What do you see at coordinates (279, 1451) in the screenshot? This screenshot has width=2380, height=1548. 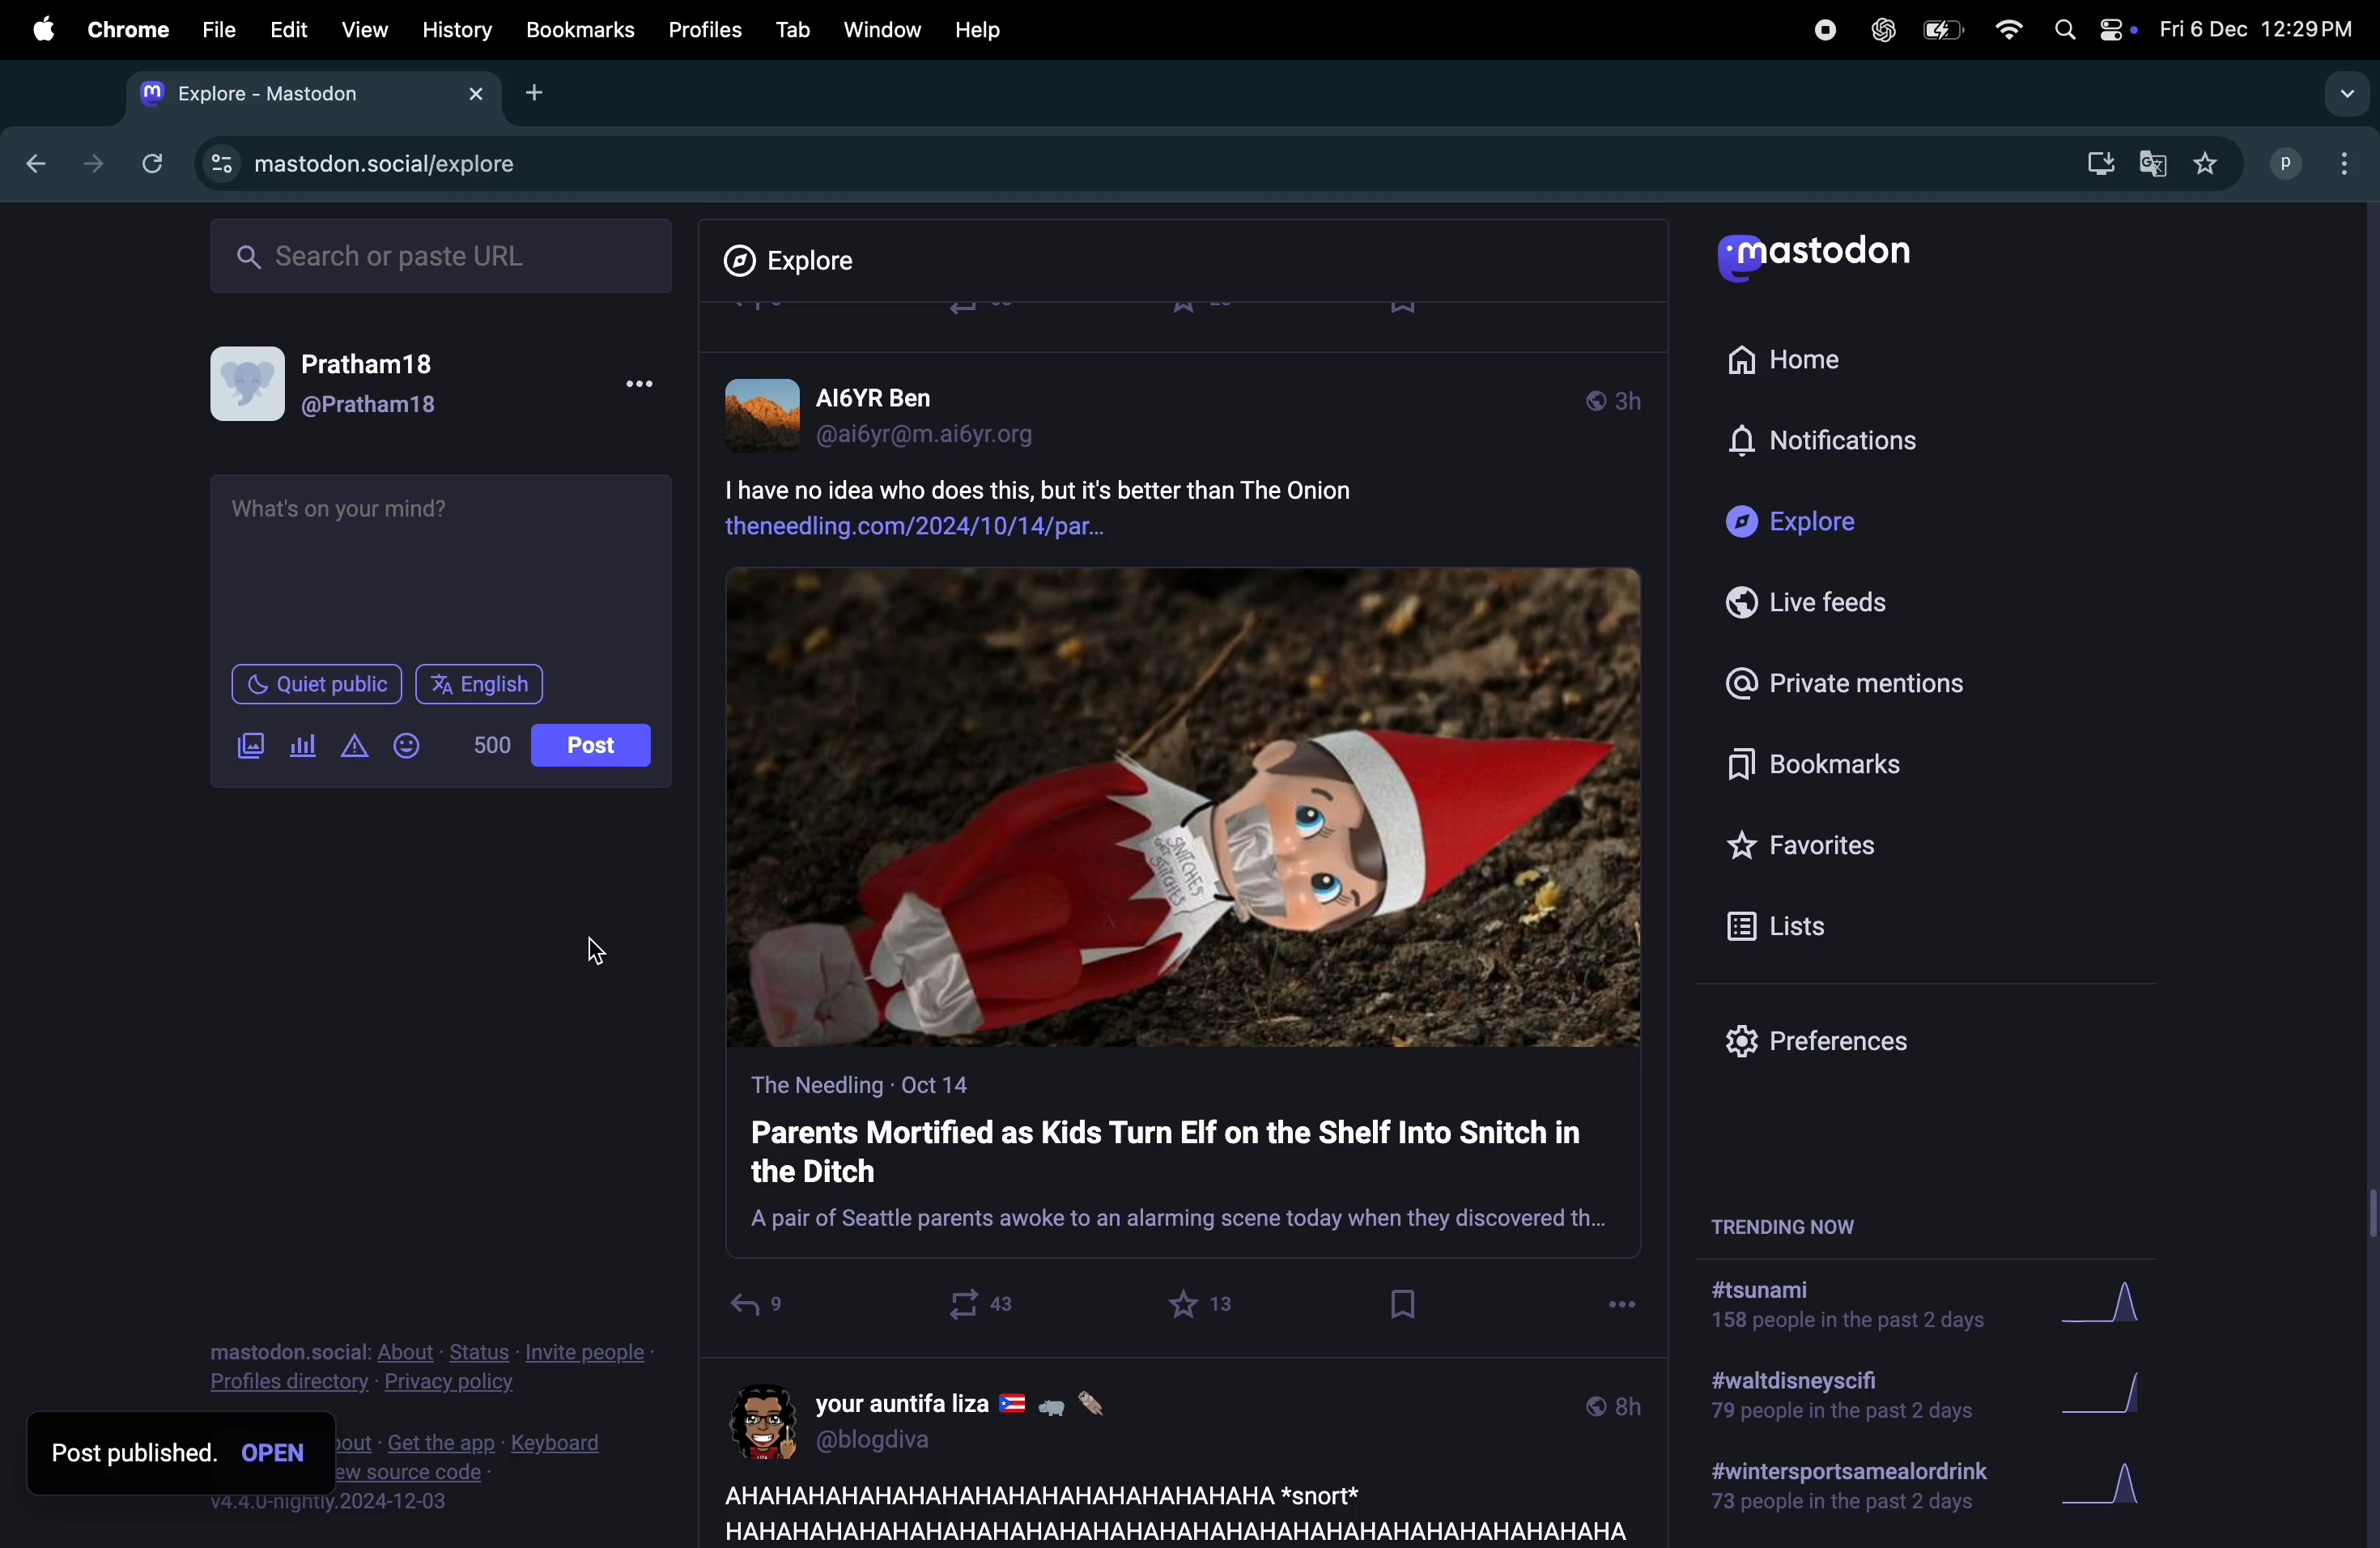 I see `open` at bounding box center [279, 1451].